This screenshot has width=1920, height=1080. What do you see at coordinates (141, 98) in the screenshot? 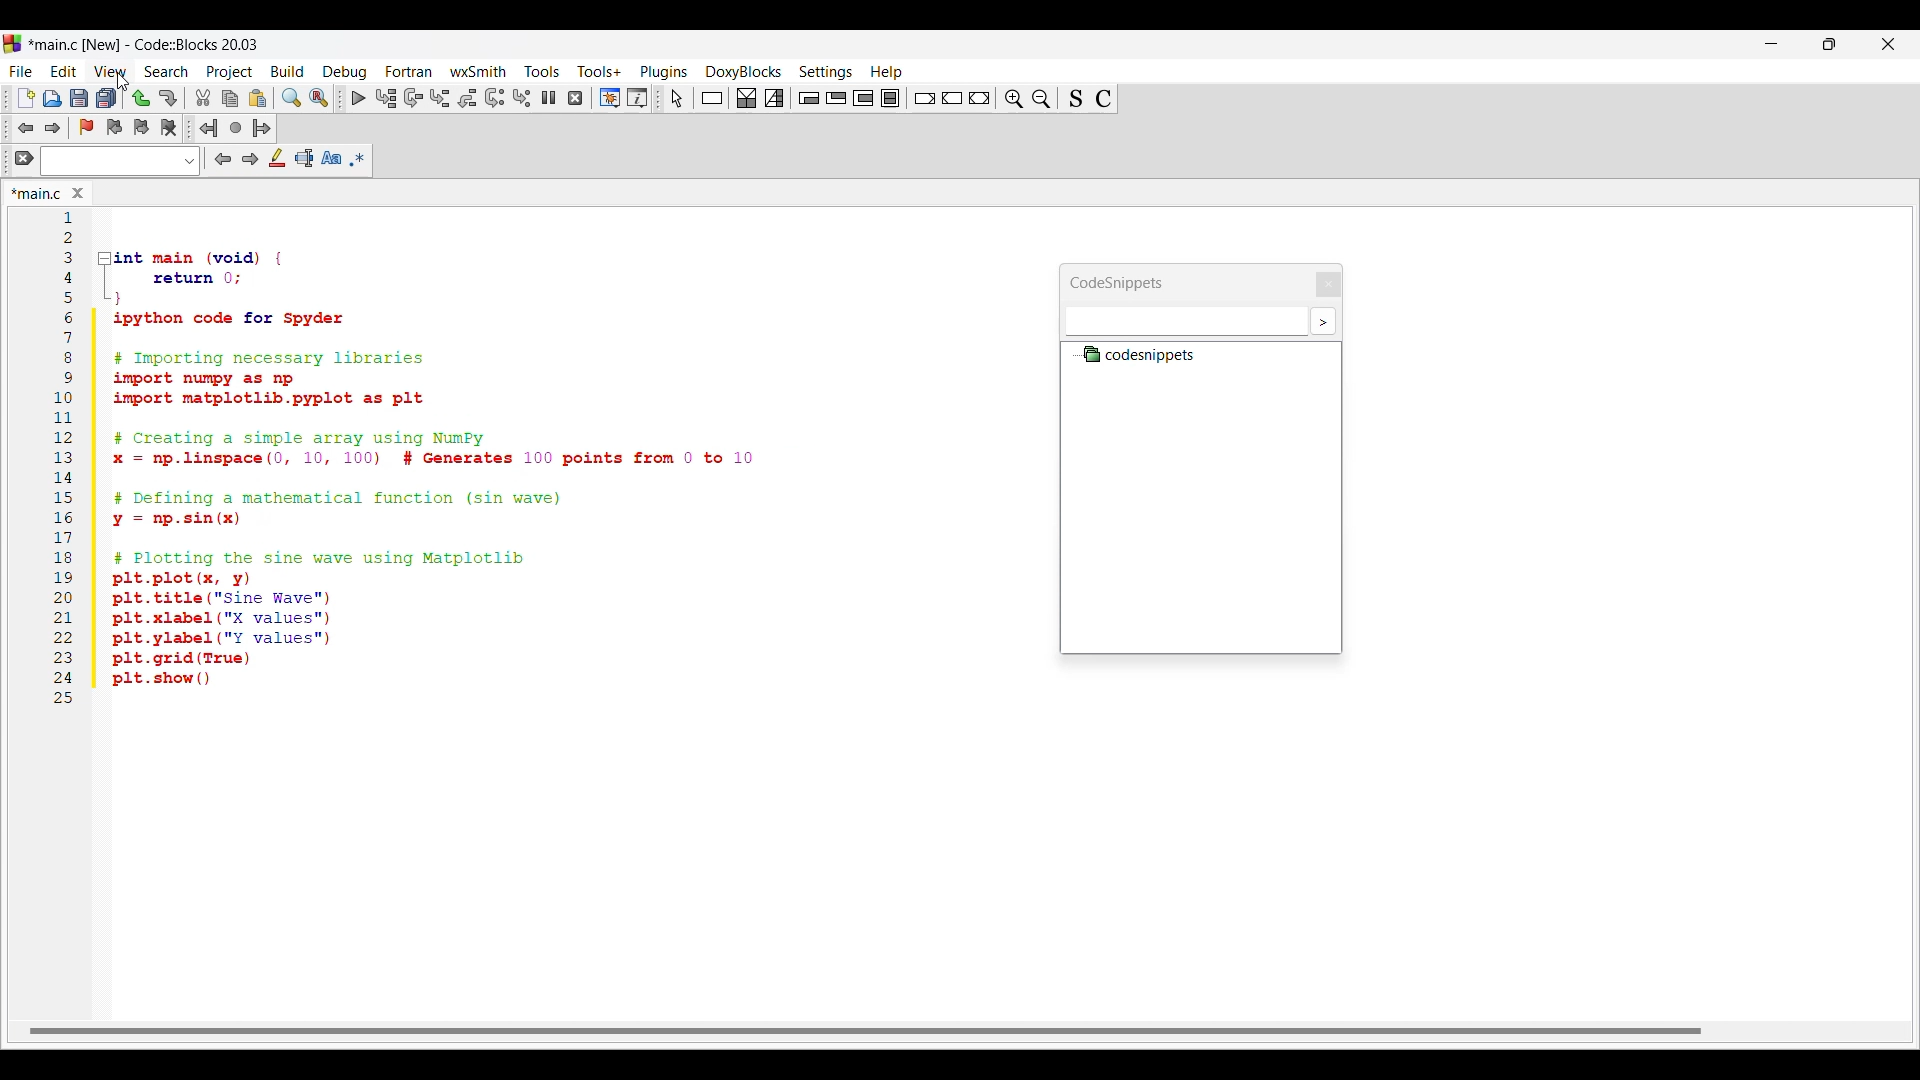
I see `Undo` at bounding box center [141, 98].